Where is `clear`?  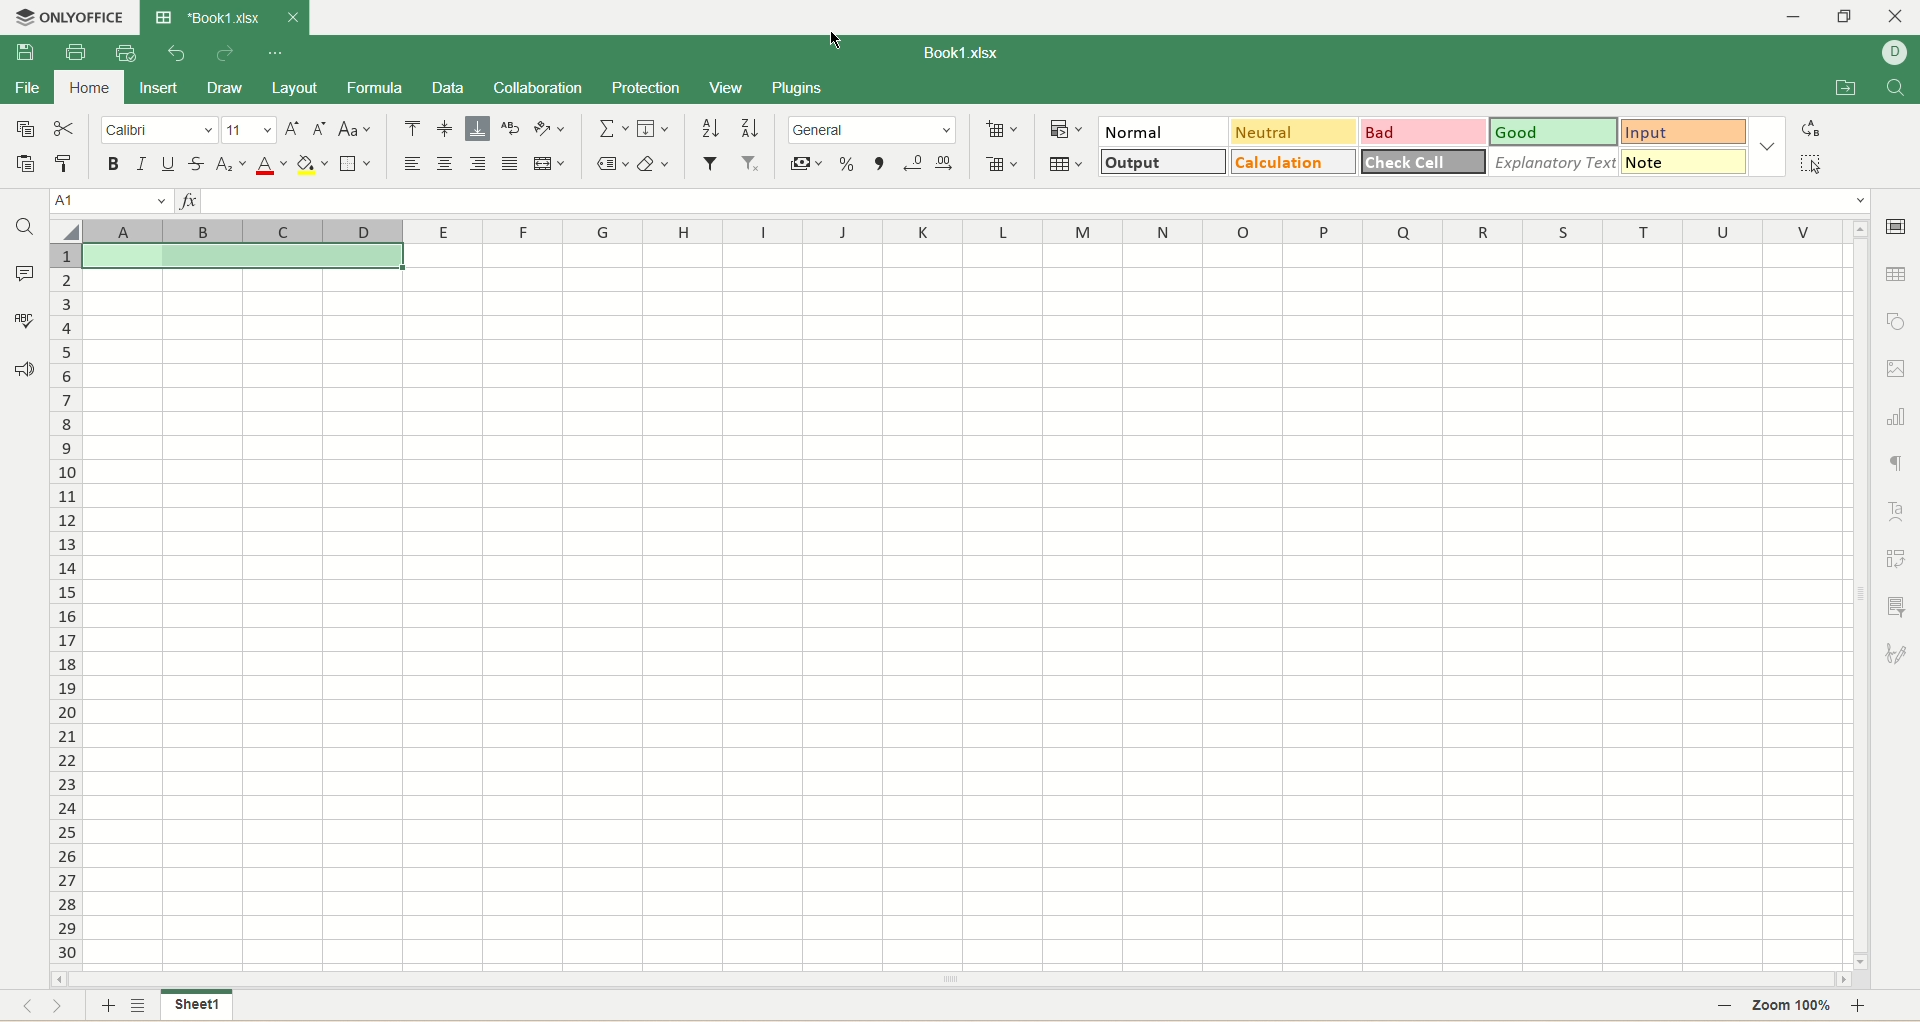 clear is located at coordinates (653, 163).